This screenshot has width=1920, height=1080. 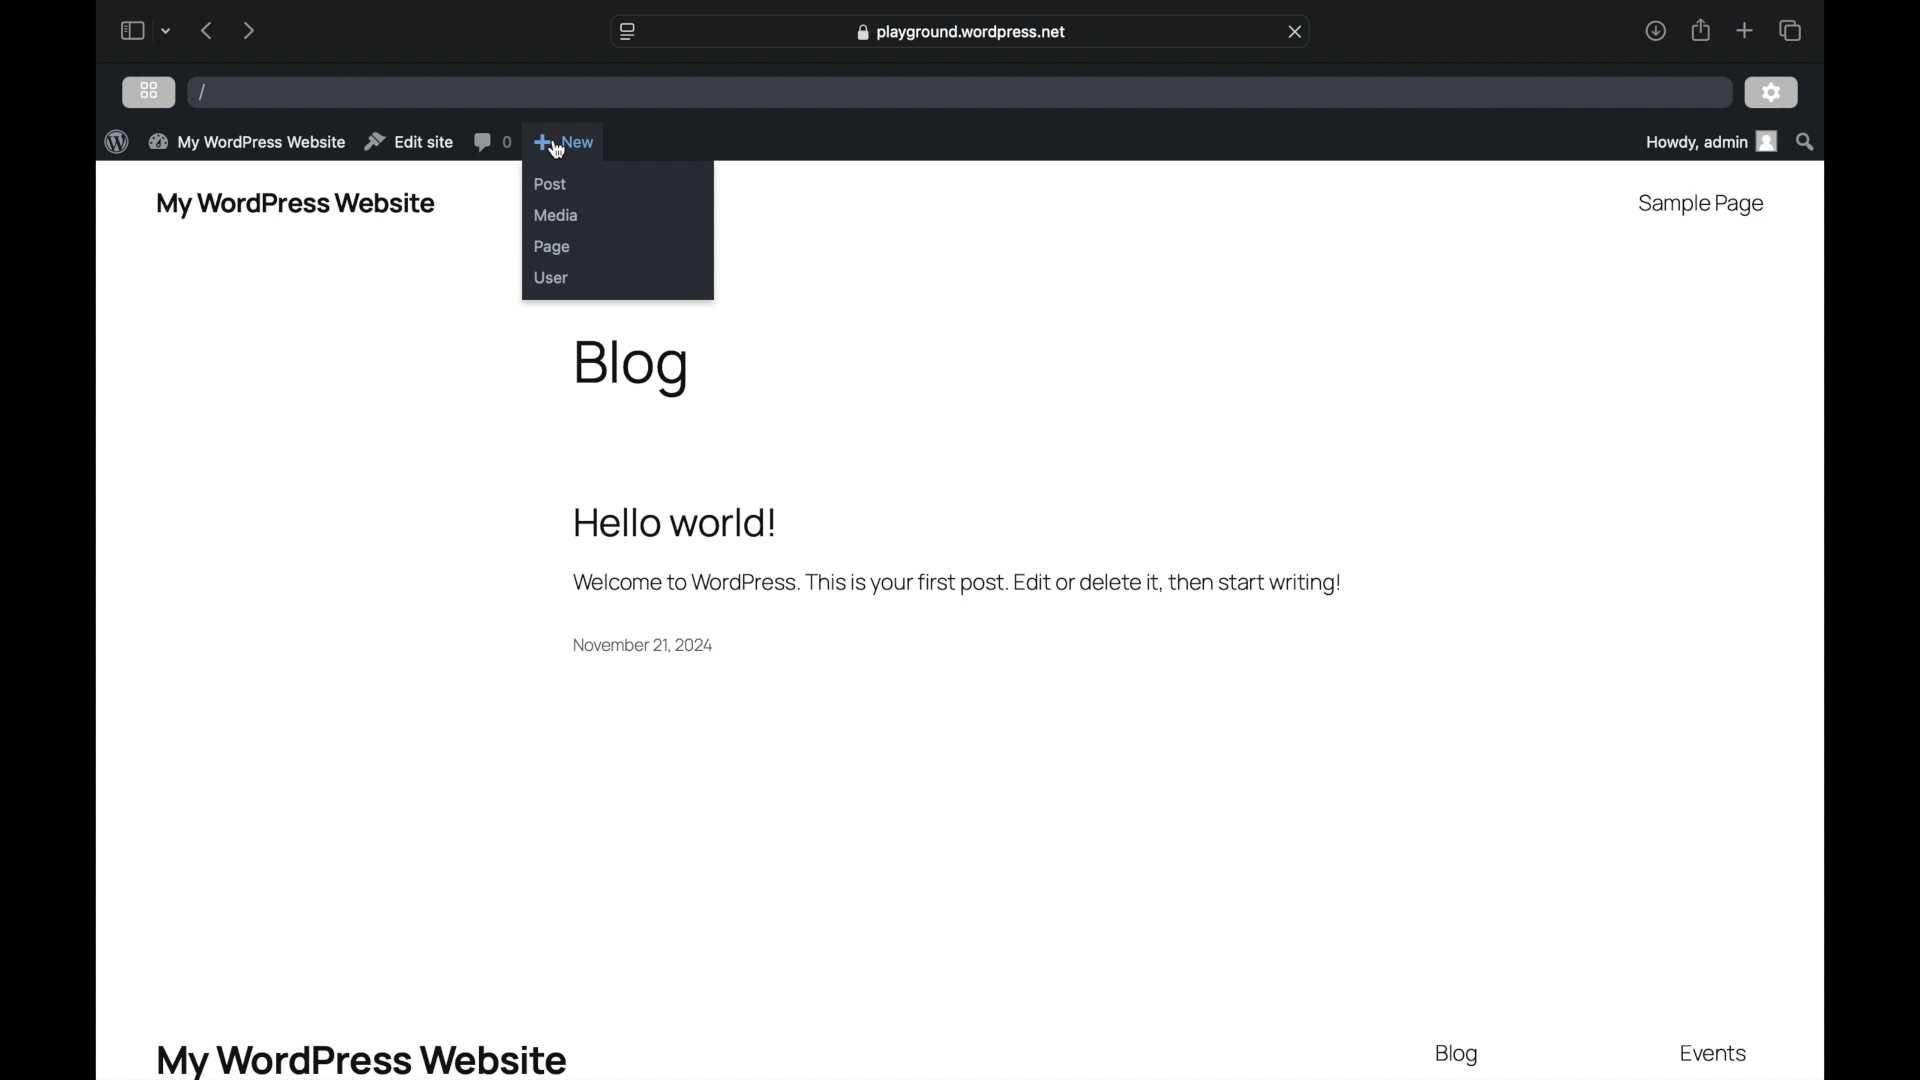 What do you see at coordinates (551, 185) in the screenshot?
I see `post` at bounding box center [551, 185].